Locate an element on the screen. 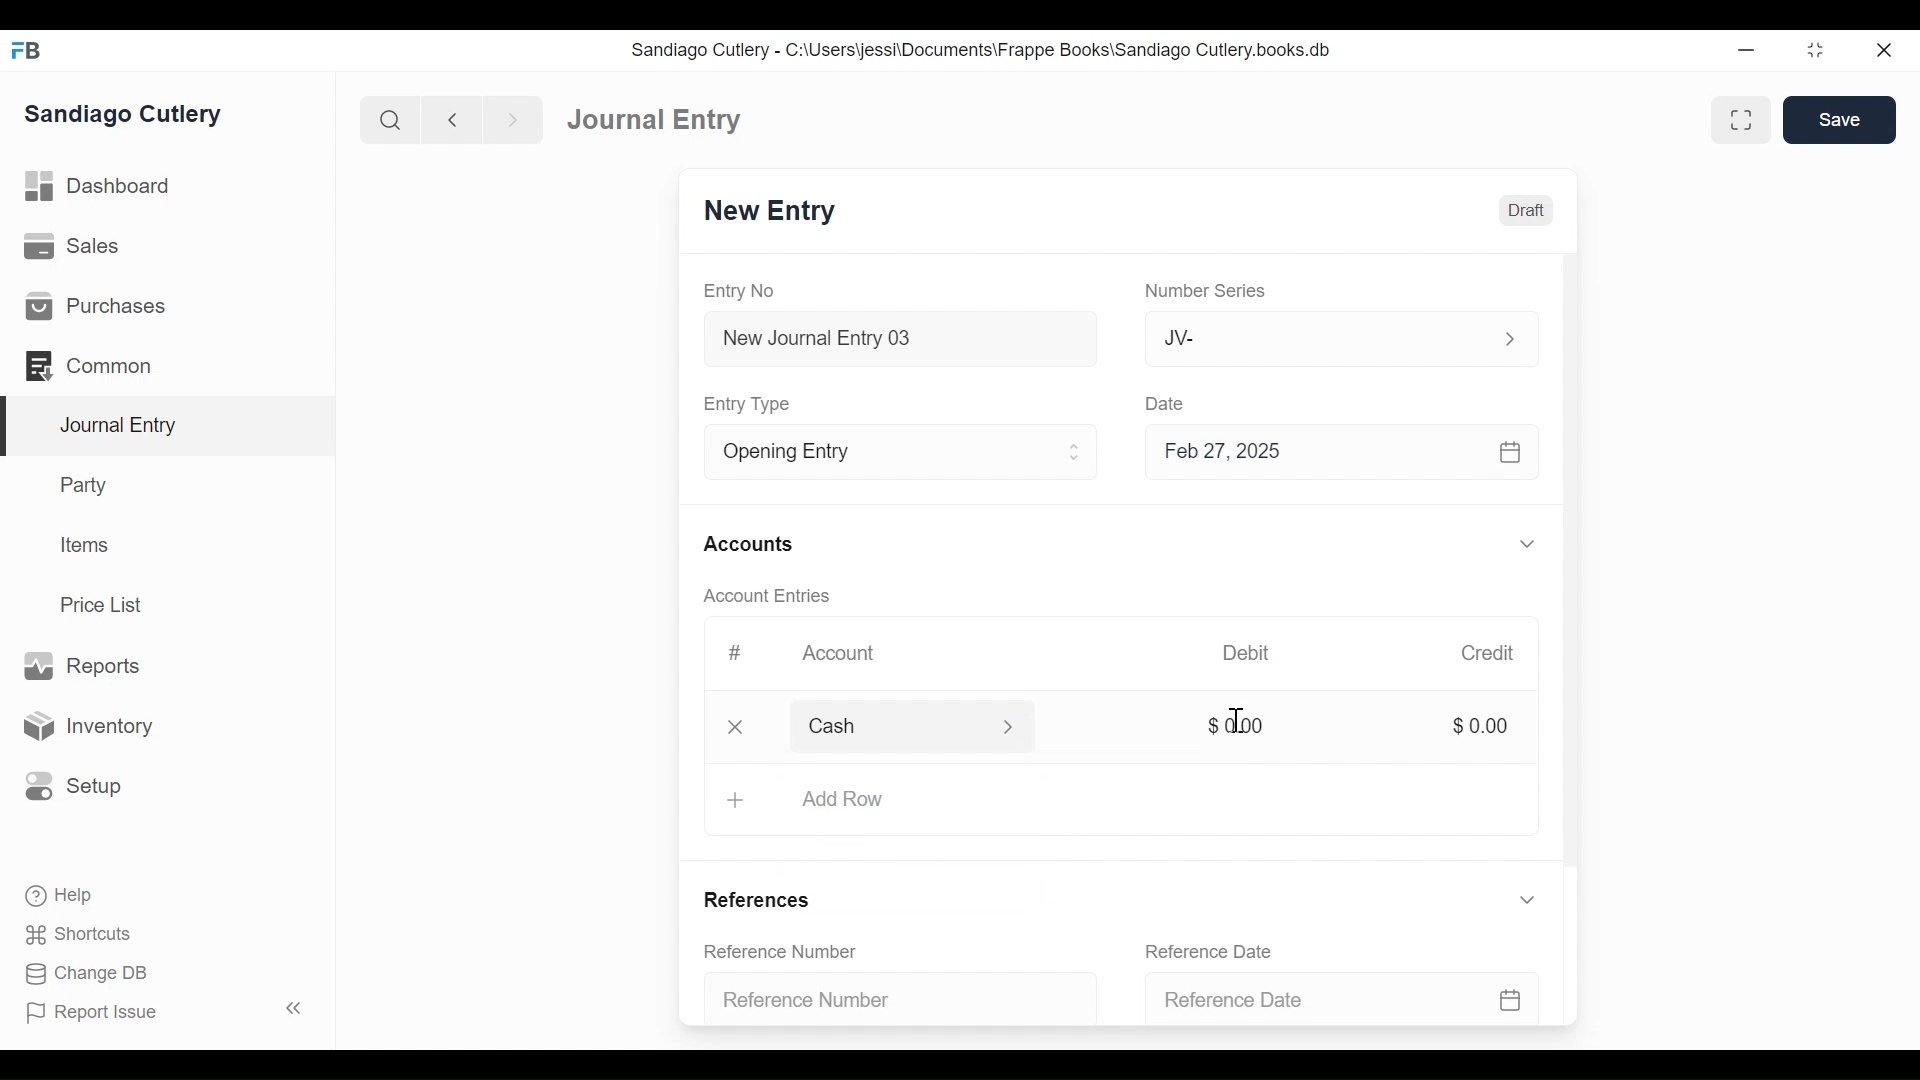 Image resolution: width=1920 pixels, height=1080 pixels. Report Issue is located at coordinates (93, 1013).